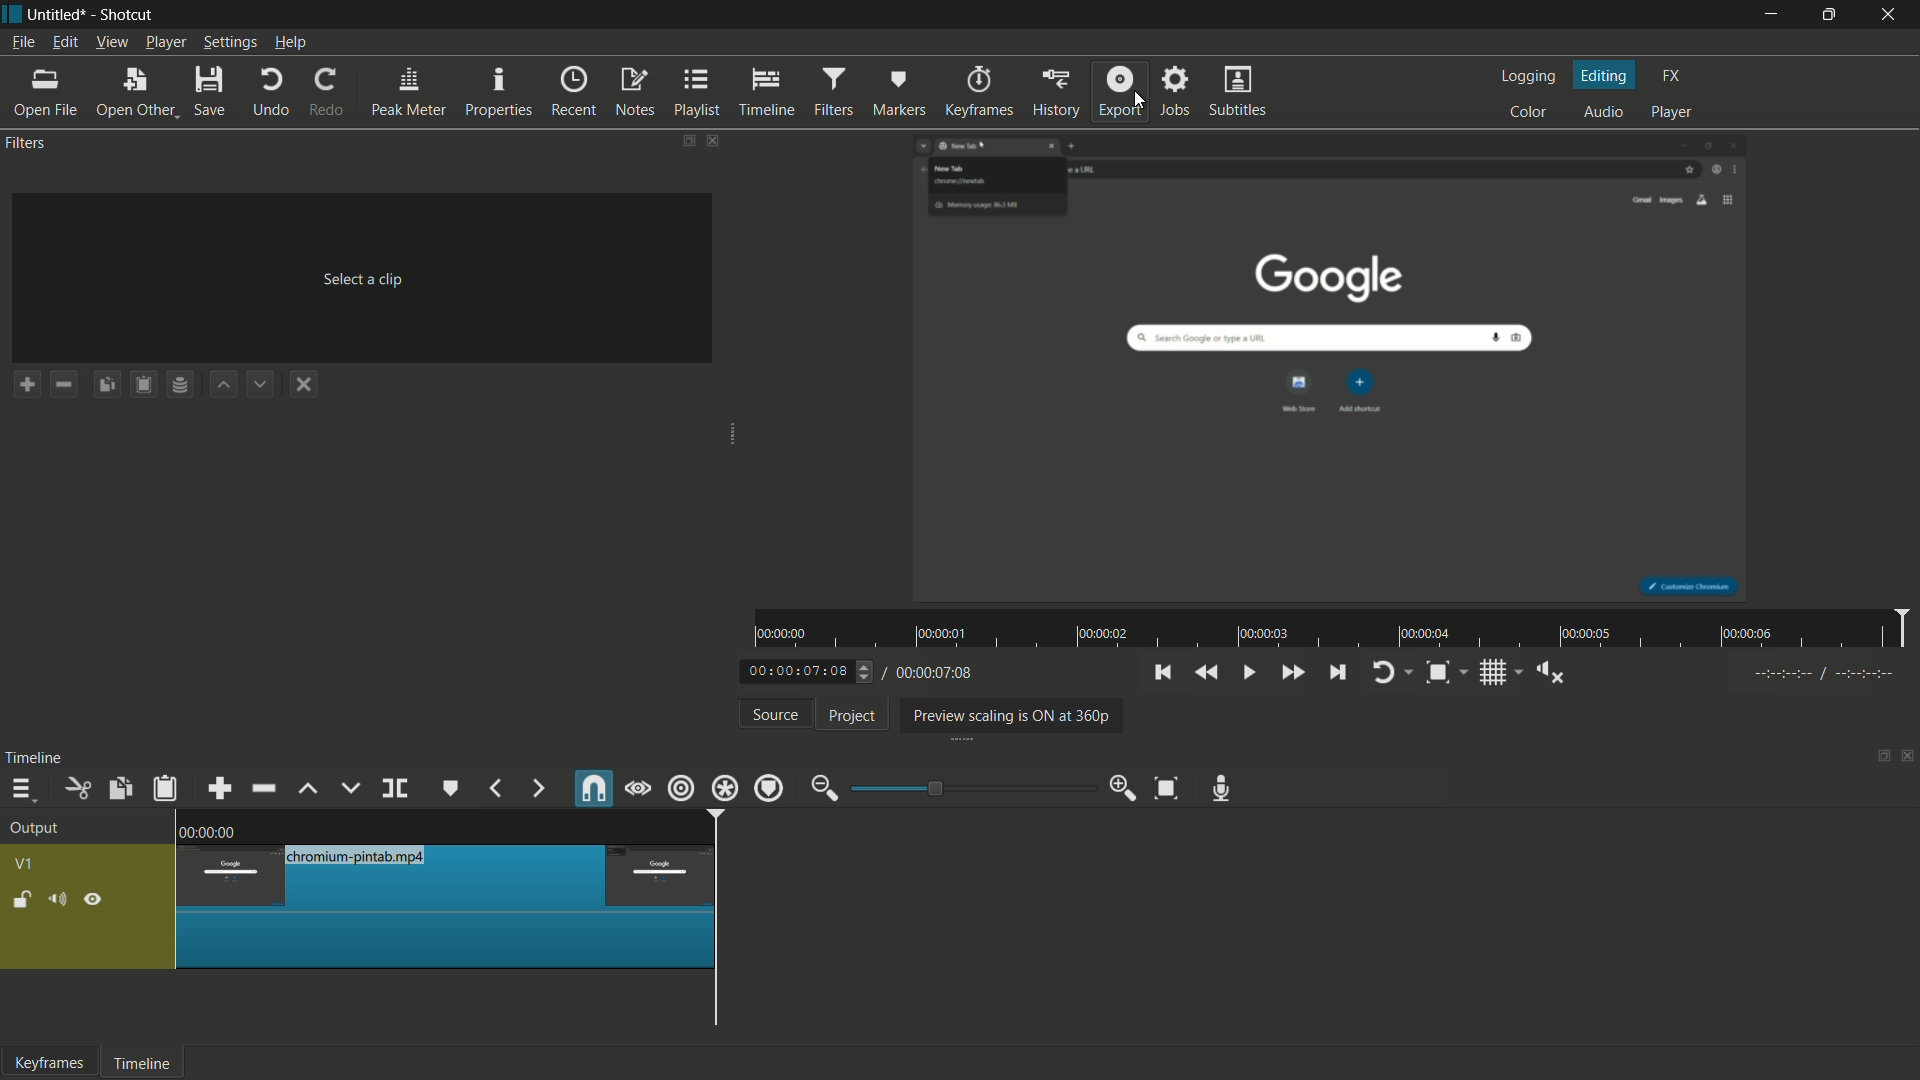 The height and width of the screenshot is (1080, 1920). I want to click on edit menu, so click(63, 42).